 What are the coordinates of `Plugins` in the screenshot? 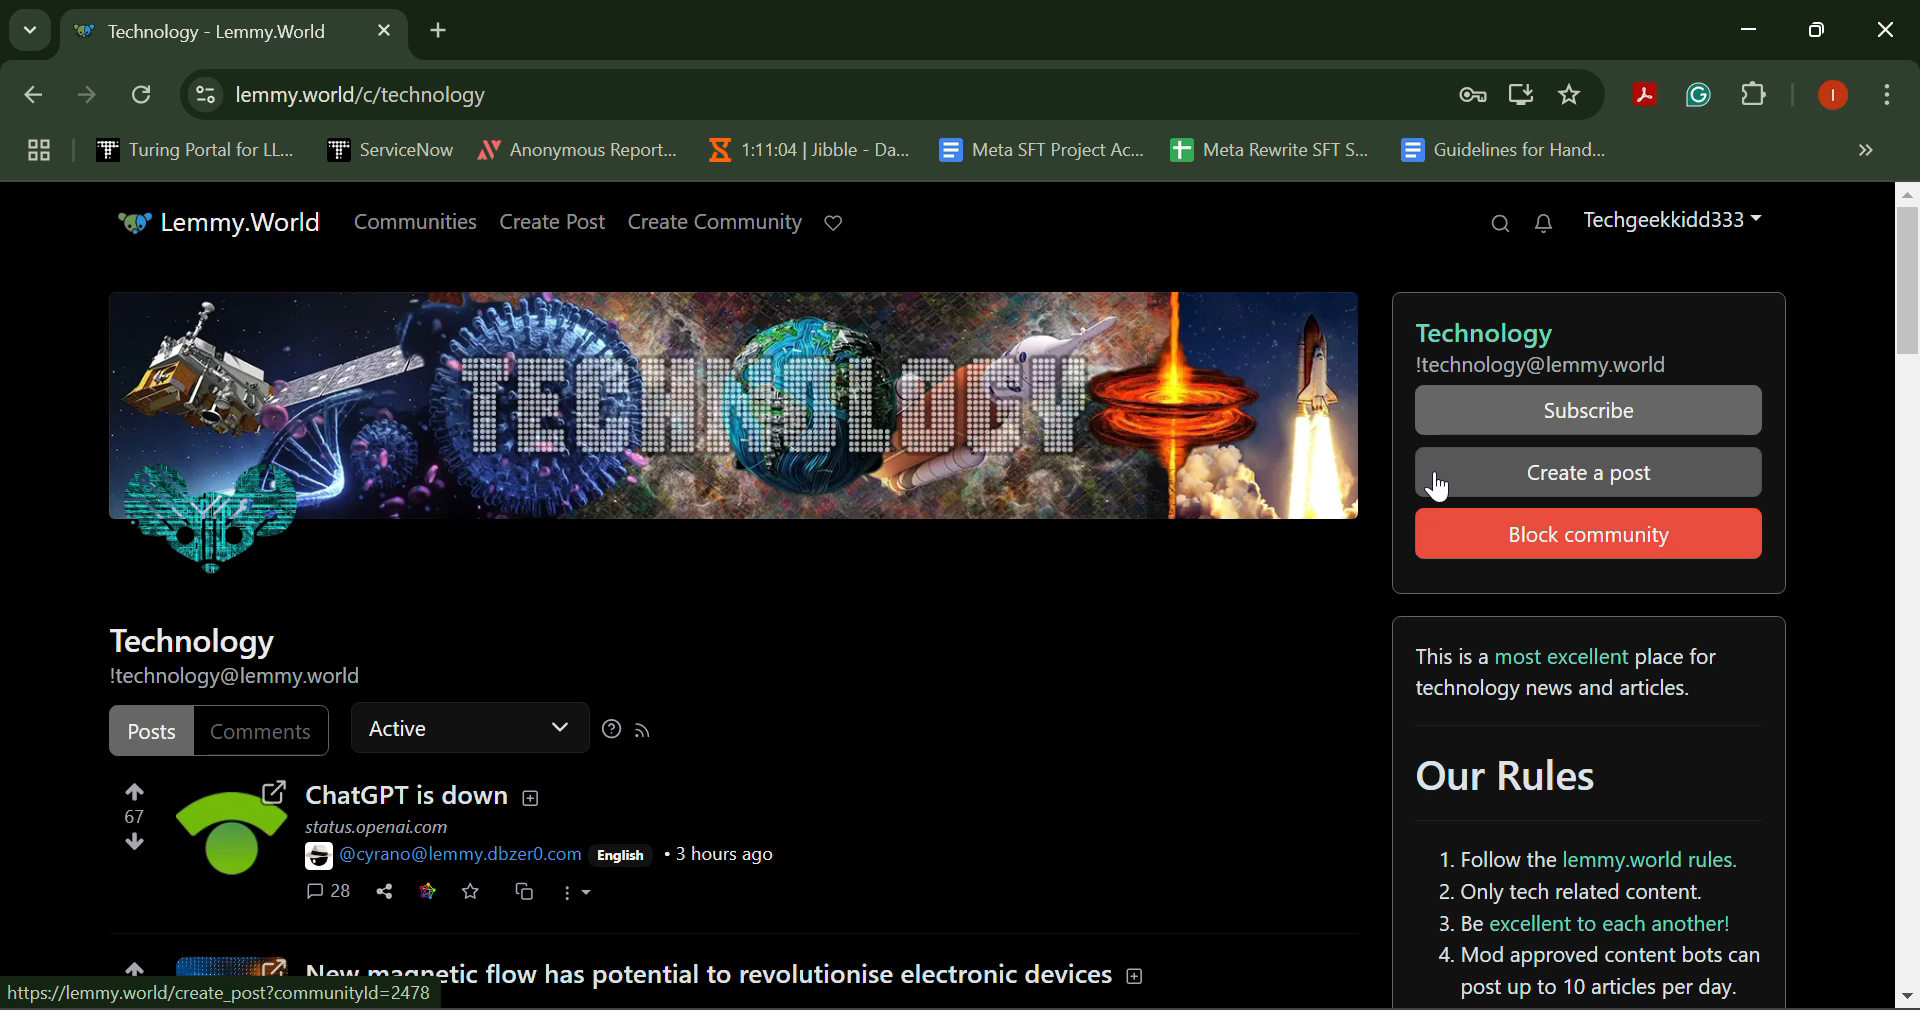 It's located at (1754, 98).